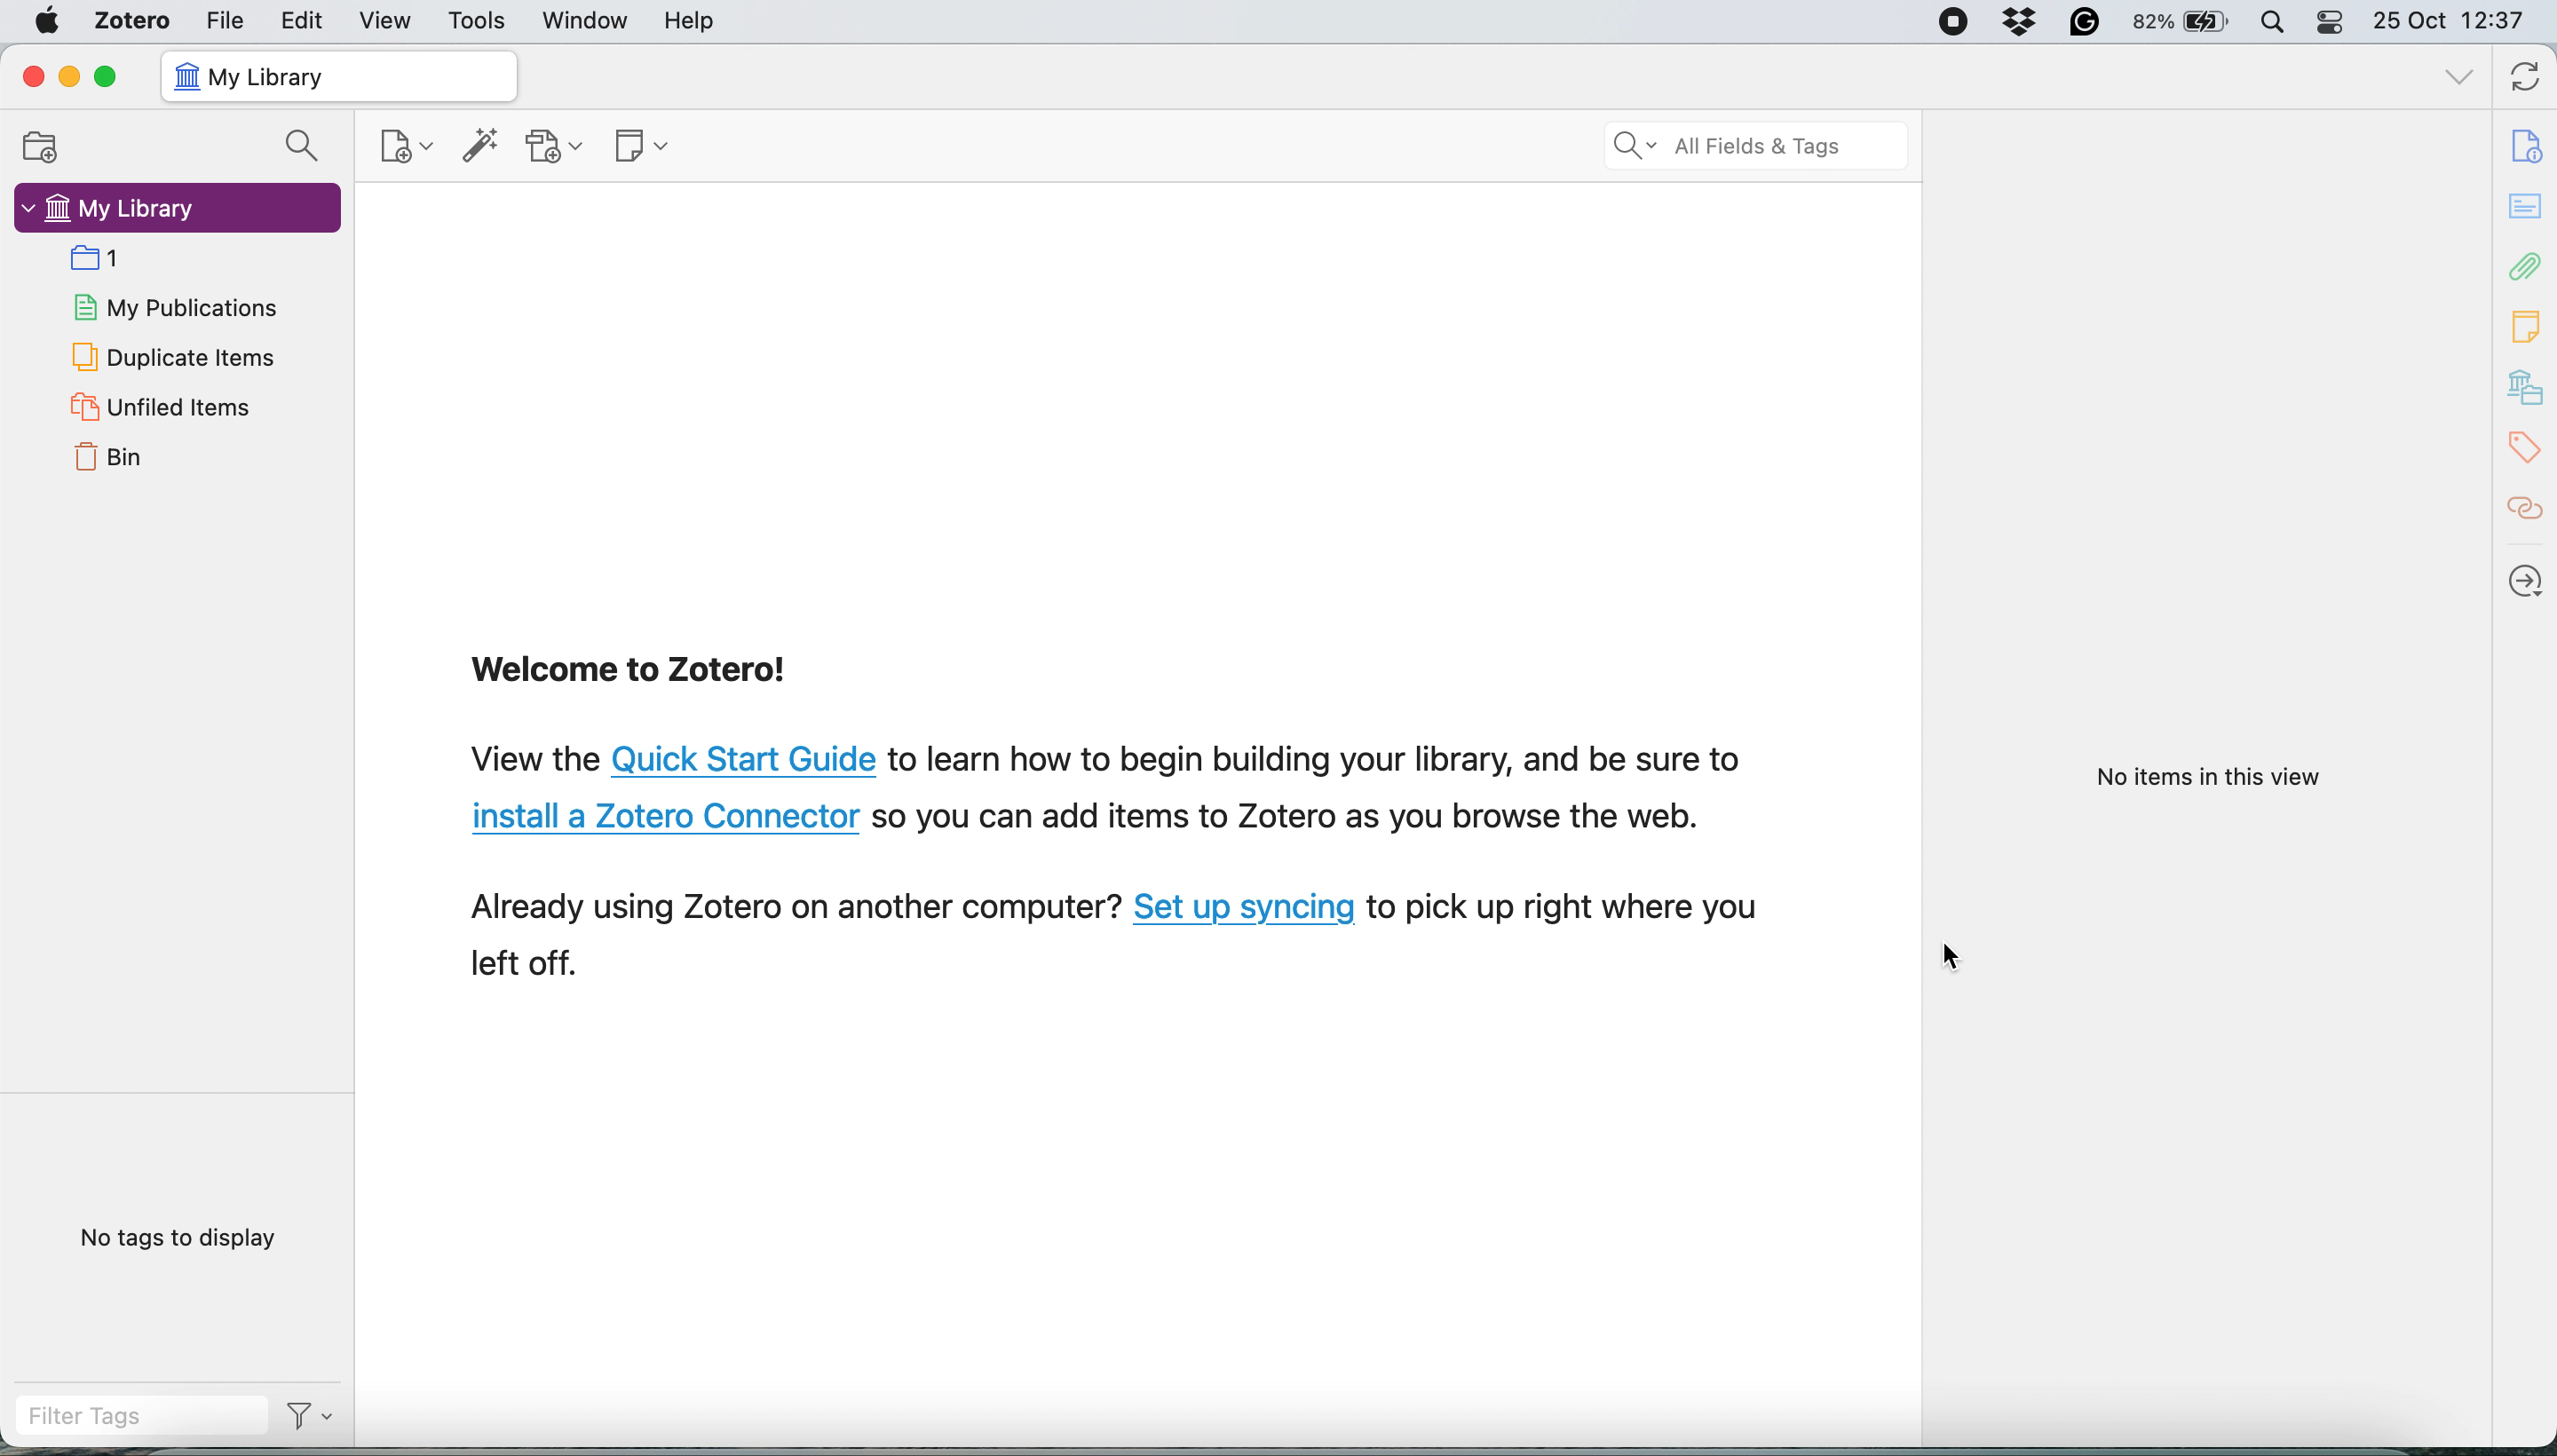 The height and width of the screenshot is (1456, 2557). I want to click on View the Quick Start Guide to learn how to begin building your library, and be sure to install a Zotero Connector so you can add items to Zotero as you browse the web. Already using Zotero on another computer? Set up syncing to pick up right where you left off., so click(1127, 863).